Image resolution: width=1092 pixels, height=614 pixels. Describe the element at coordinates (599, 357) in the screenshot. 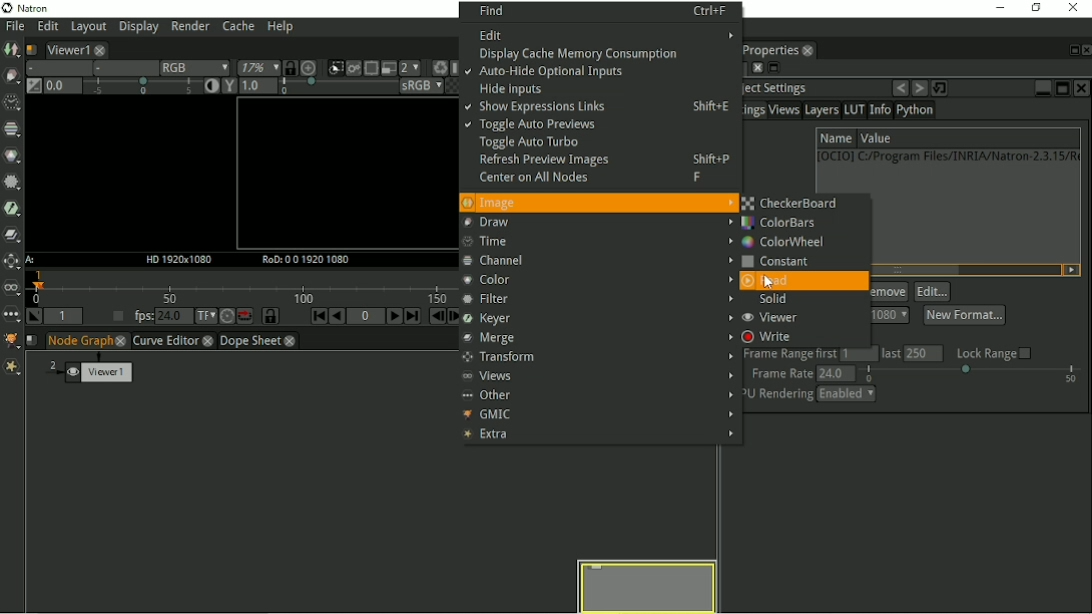

I see `Transform` at that location.